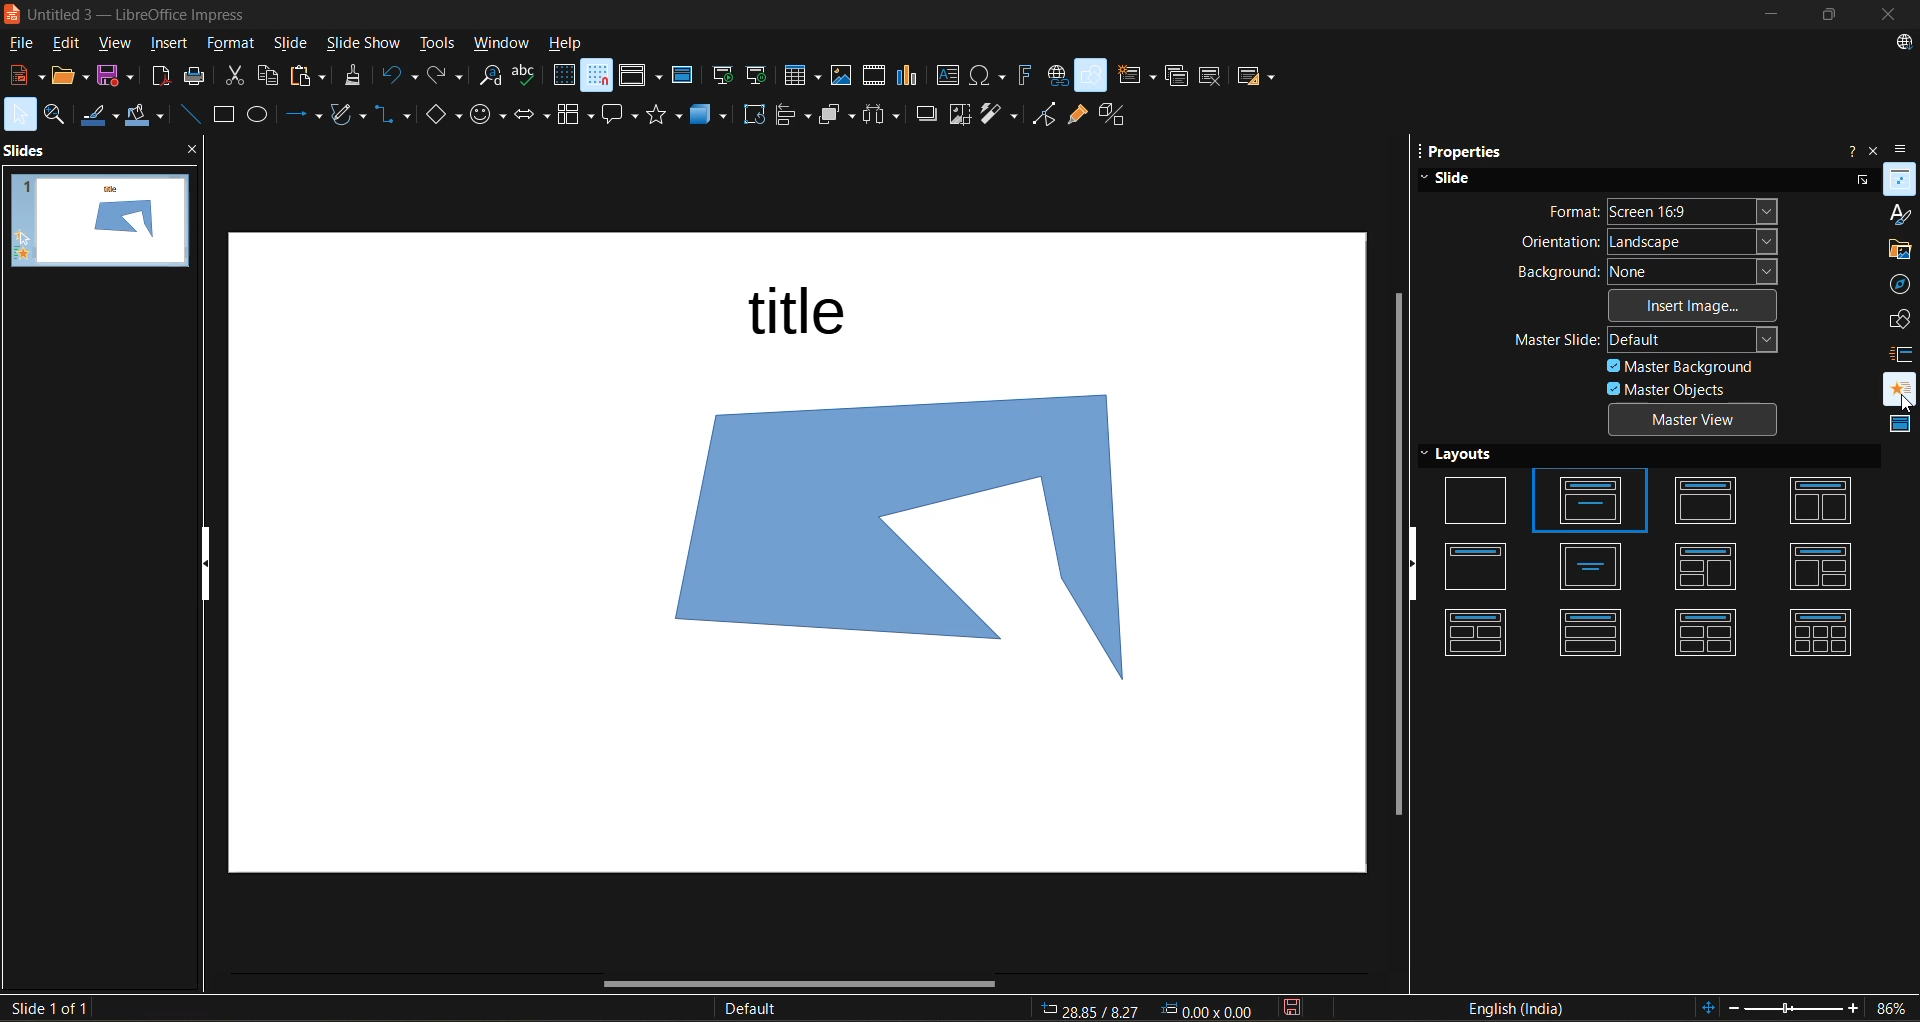 The image size is (1920, 1022). What do you see at coordinates (24, 75) in the screenshot?
I see `new` at bounding box center [24, 75].